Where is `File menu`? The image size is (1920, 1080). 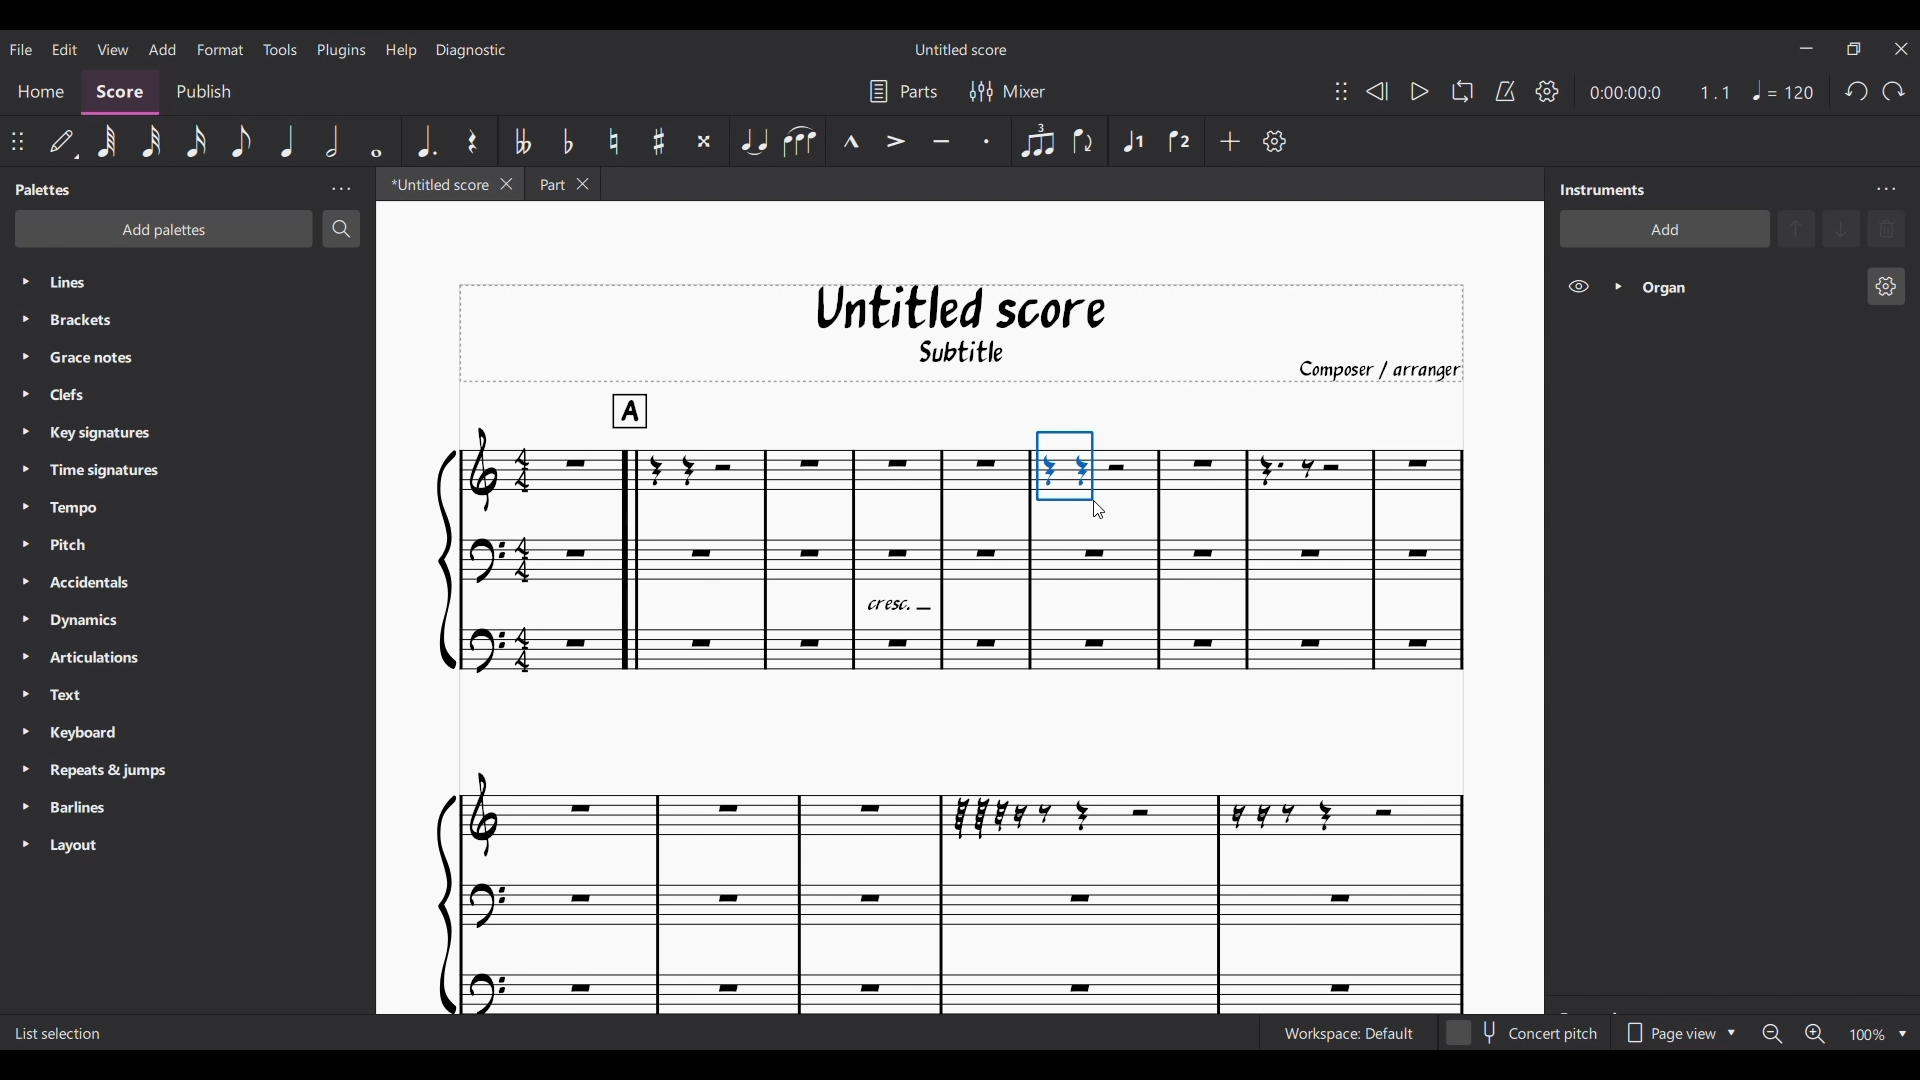 File menu is located at coordinates (20, 47).